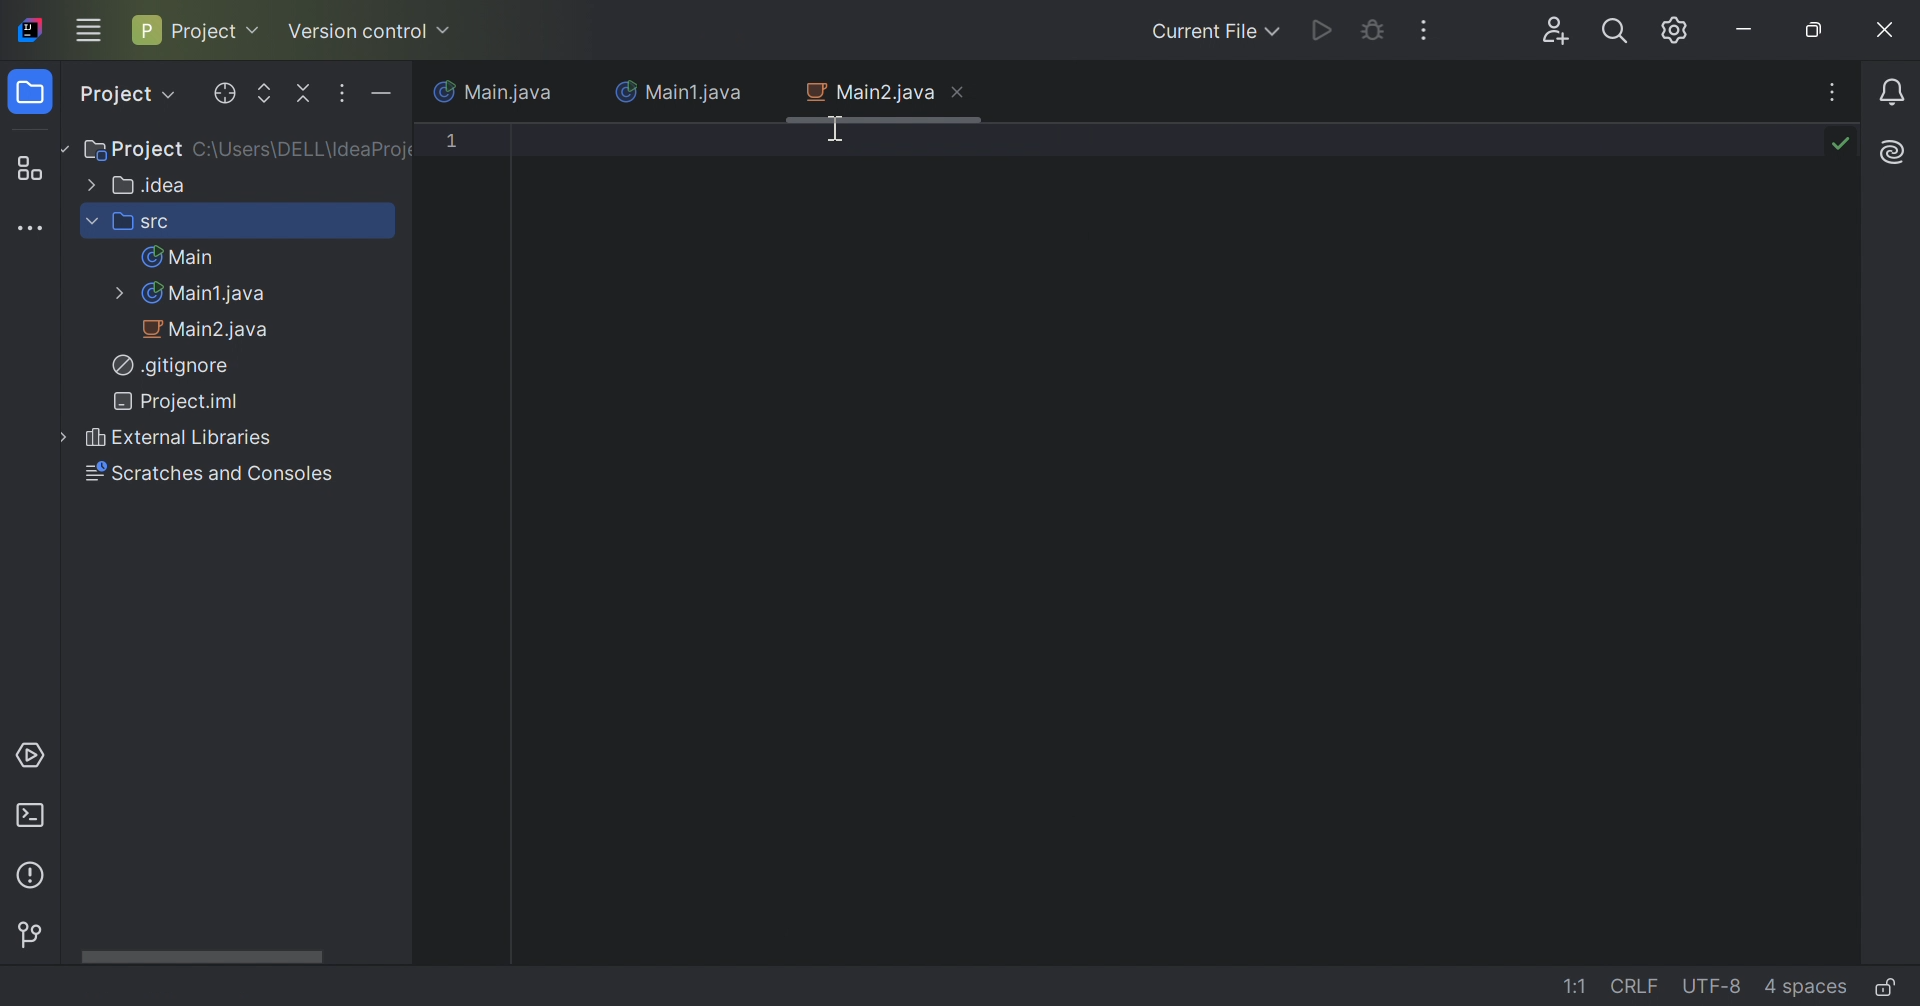  Describe the element at coordinates (35, 873) in the screenshot. I see `Problems` at that location.